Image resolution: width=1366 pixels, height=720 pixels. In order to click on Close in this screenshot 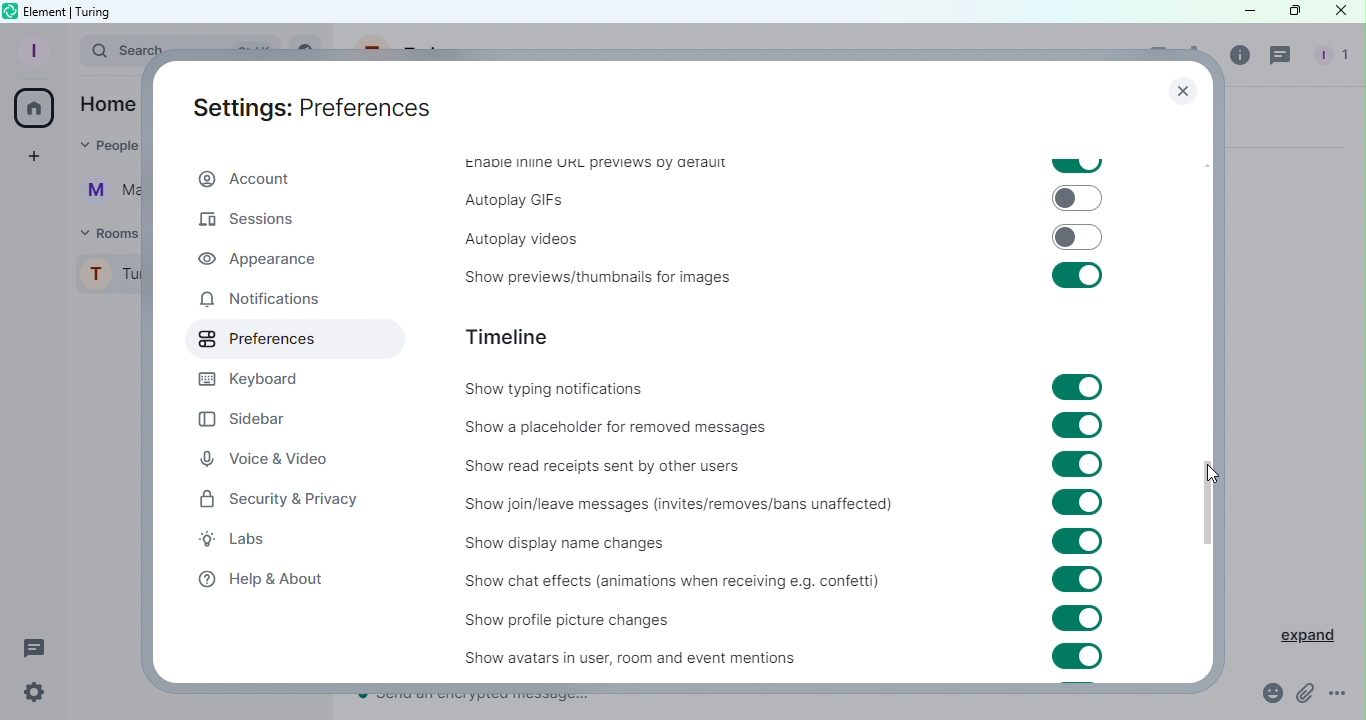, I will do `click(1343, 13)`.